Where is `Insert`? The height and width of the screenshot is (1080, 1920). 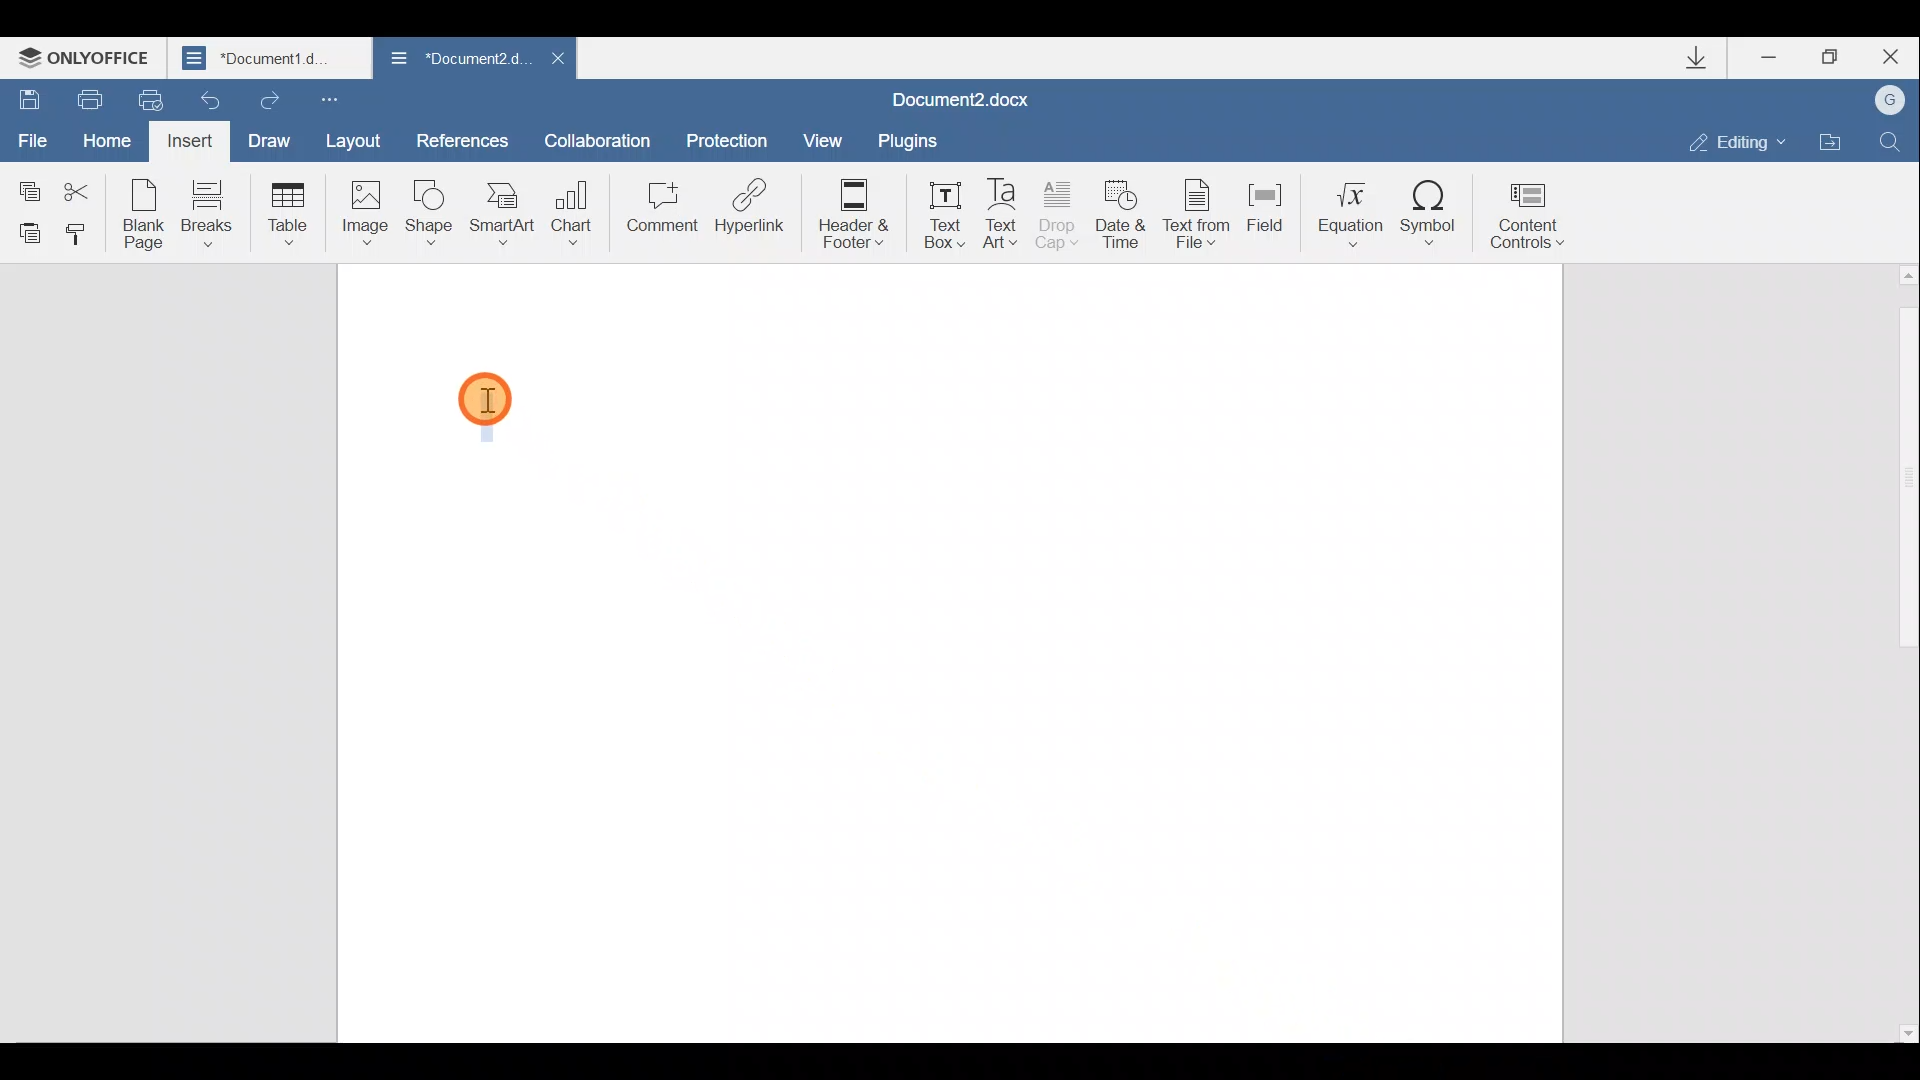
Insert is located at coordinates (187, 140).